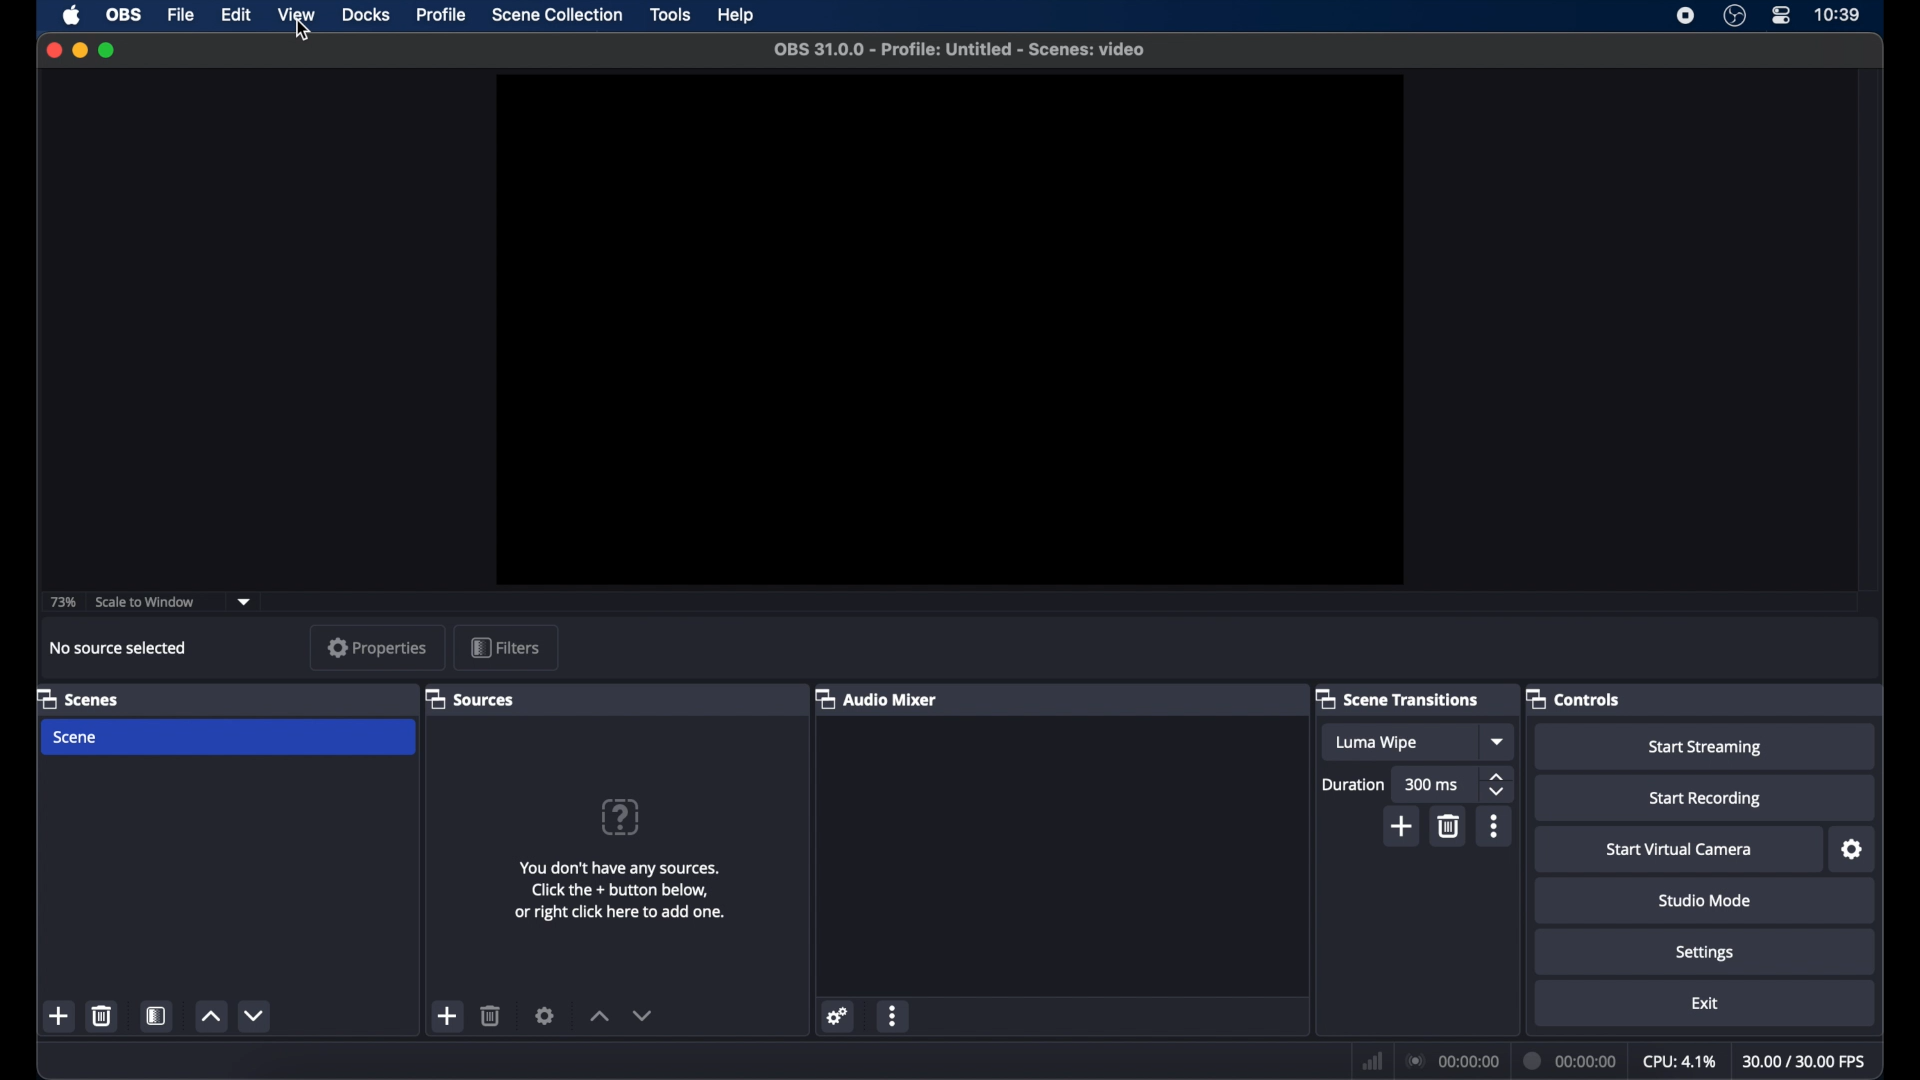 Image resolution: width=1920 pixels, height=1080 pixels. Describe the element at coordinates (54, 49) in the screenshot. I see `close` at that location.